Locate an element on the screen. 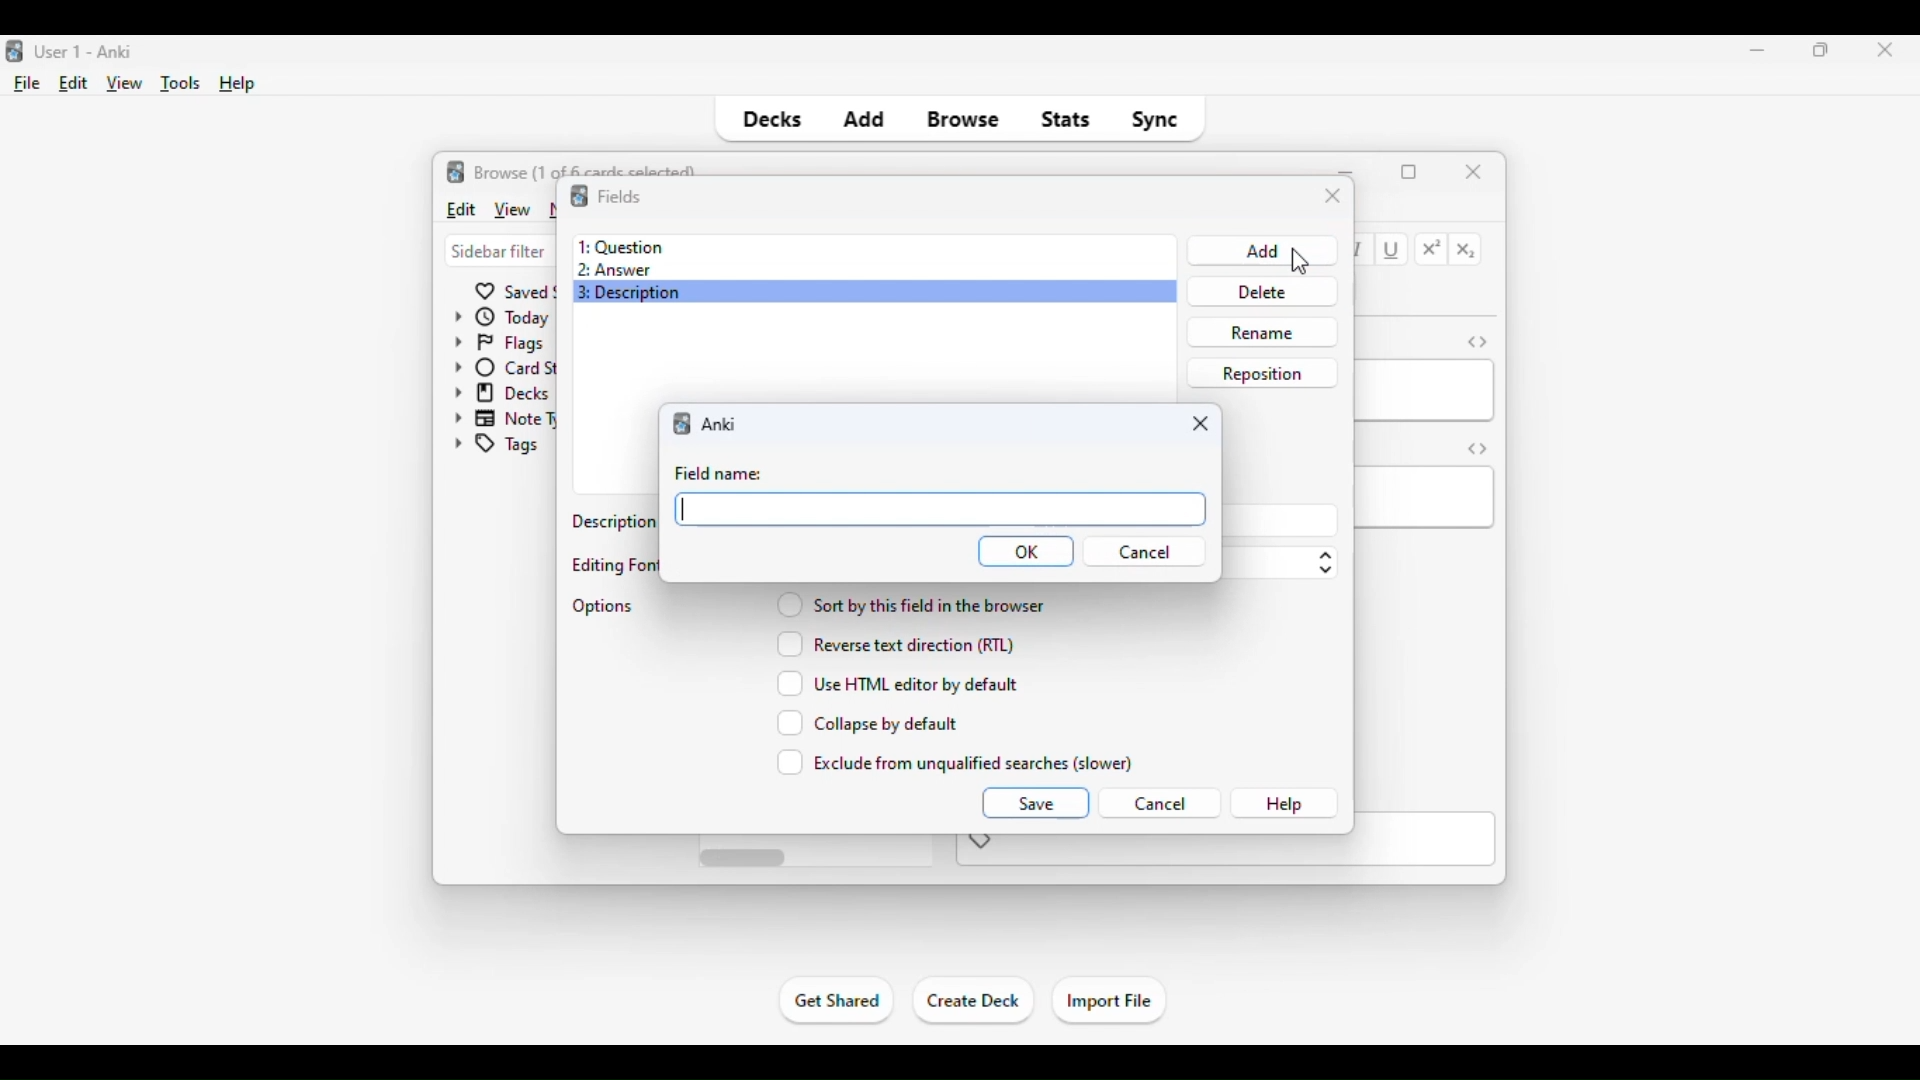 The image size is (1920, 1080). reverse text direction (RTL) is located at coordinates (895, 643).